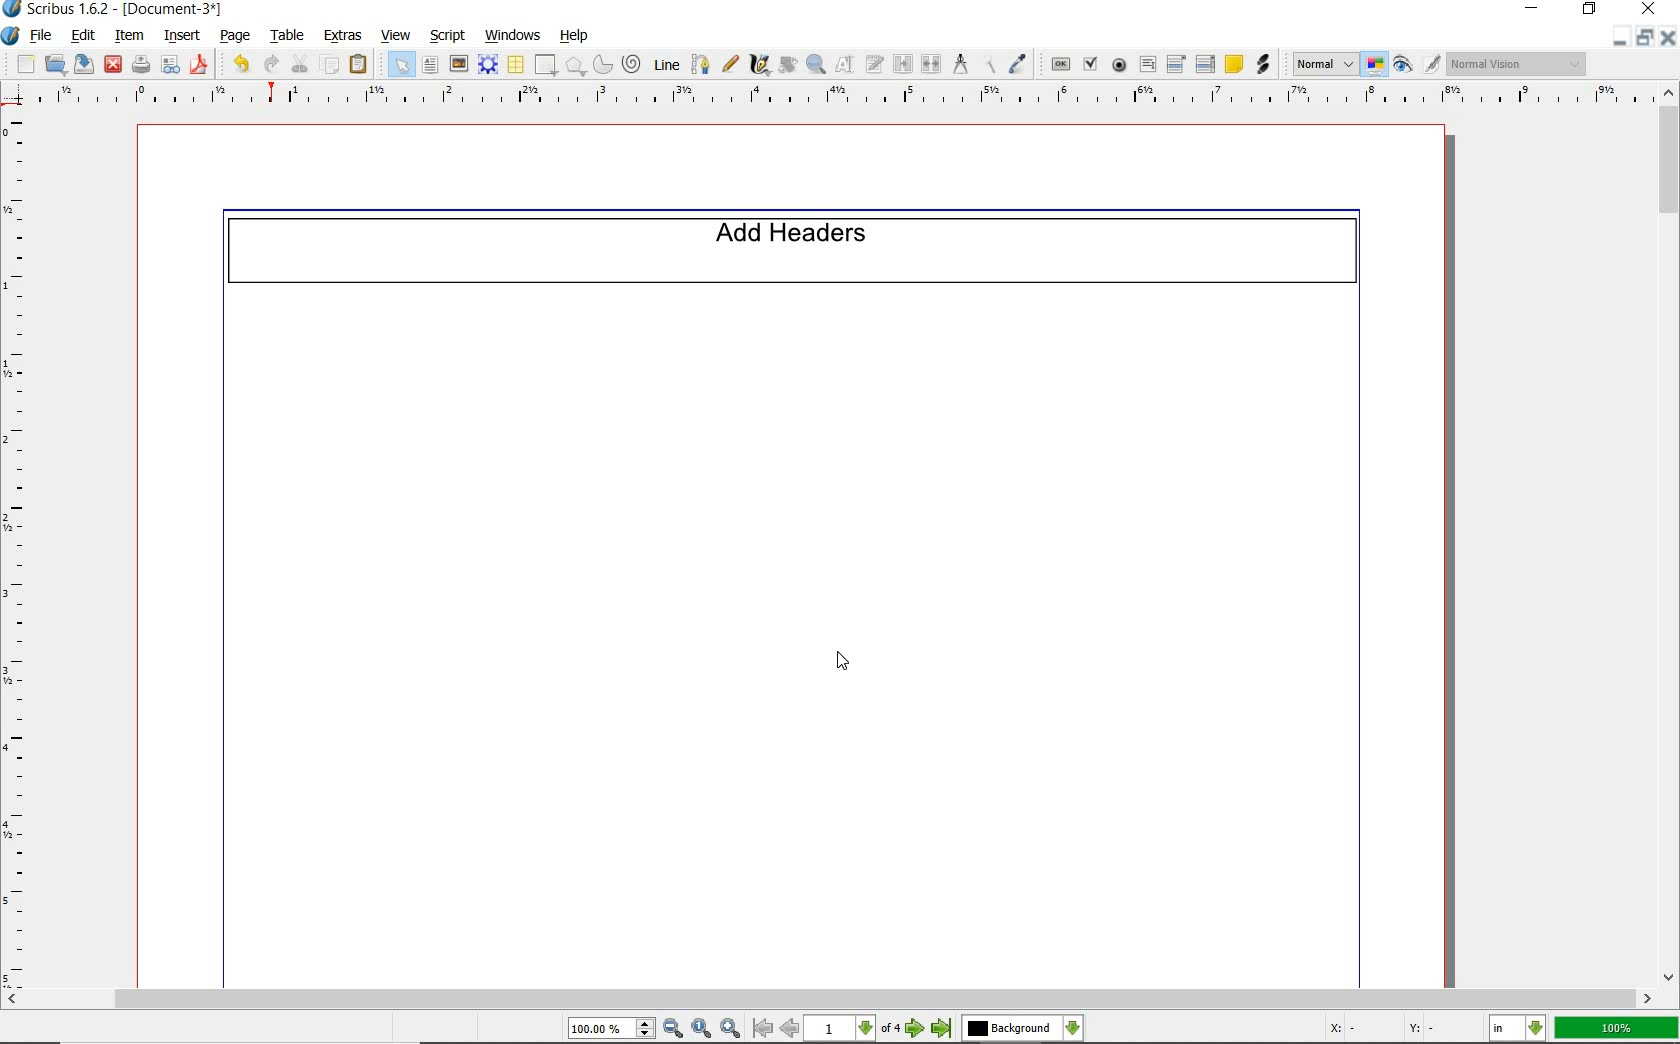 The width and height of the screenshot is (1680, 1044). I want to click on 100%, so click(1618, 1029).